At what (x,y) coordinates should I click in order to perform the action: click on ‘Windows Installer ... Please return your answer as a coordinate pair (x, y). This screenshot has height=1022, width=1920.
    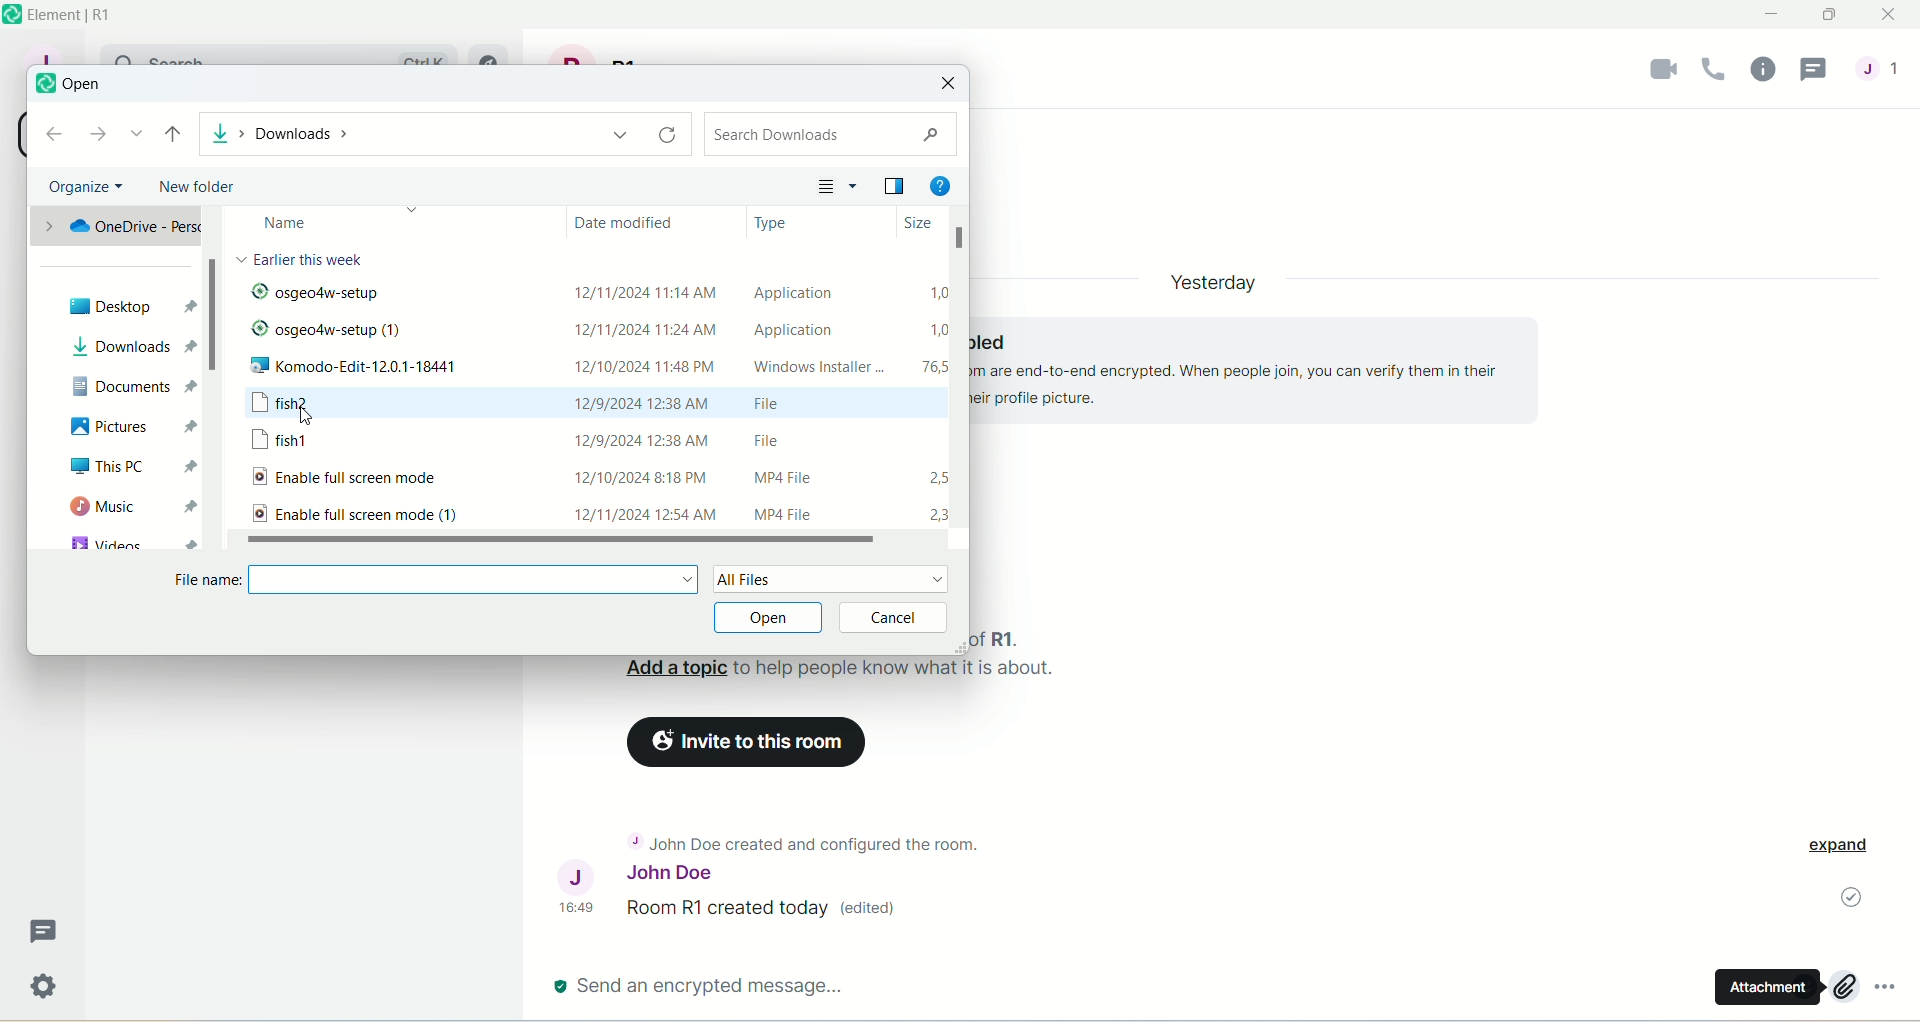
    Looking at the image, I should click on (811, 368).